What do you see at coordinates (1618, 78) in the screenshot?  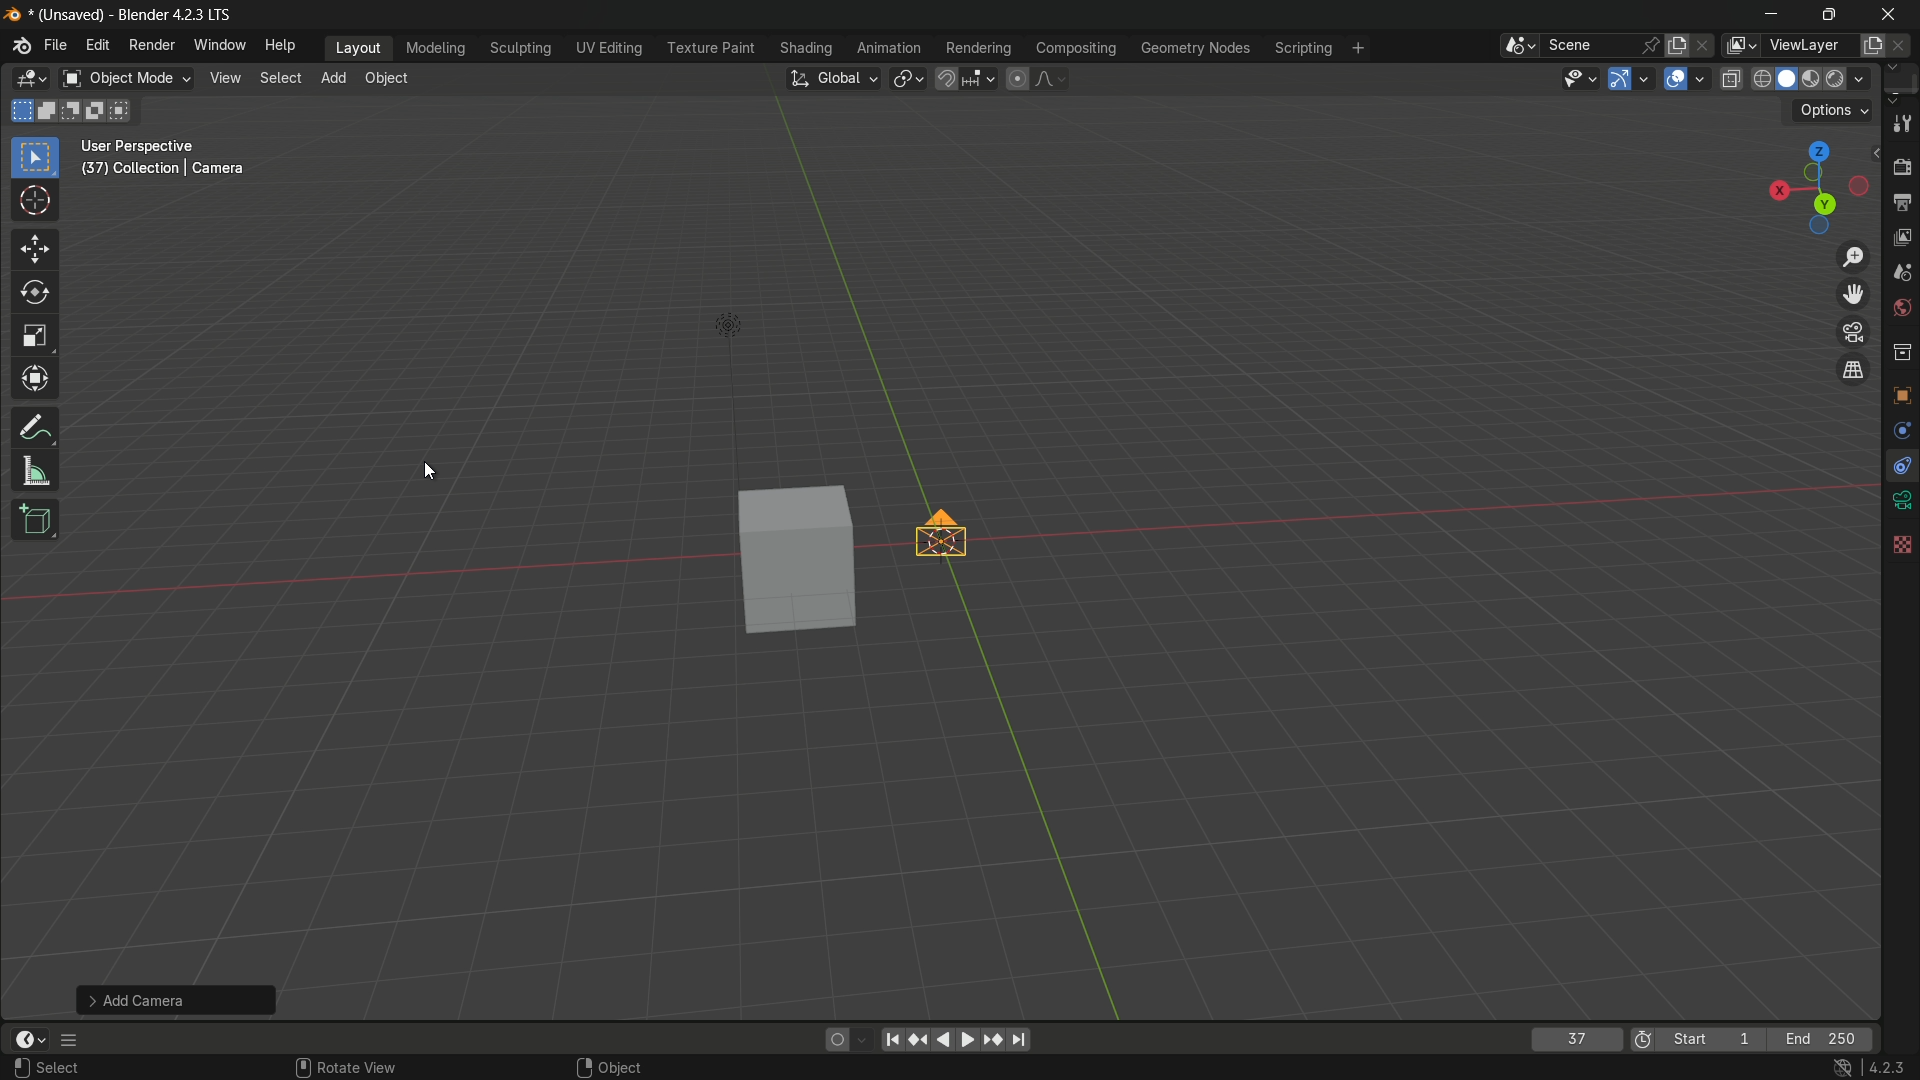 I see `show gizmo` at bounding box center [1618, 78].